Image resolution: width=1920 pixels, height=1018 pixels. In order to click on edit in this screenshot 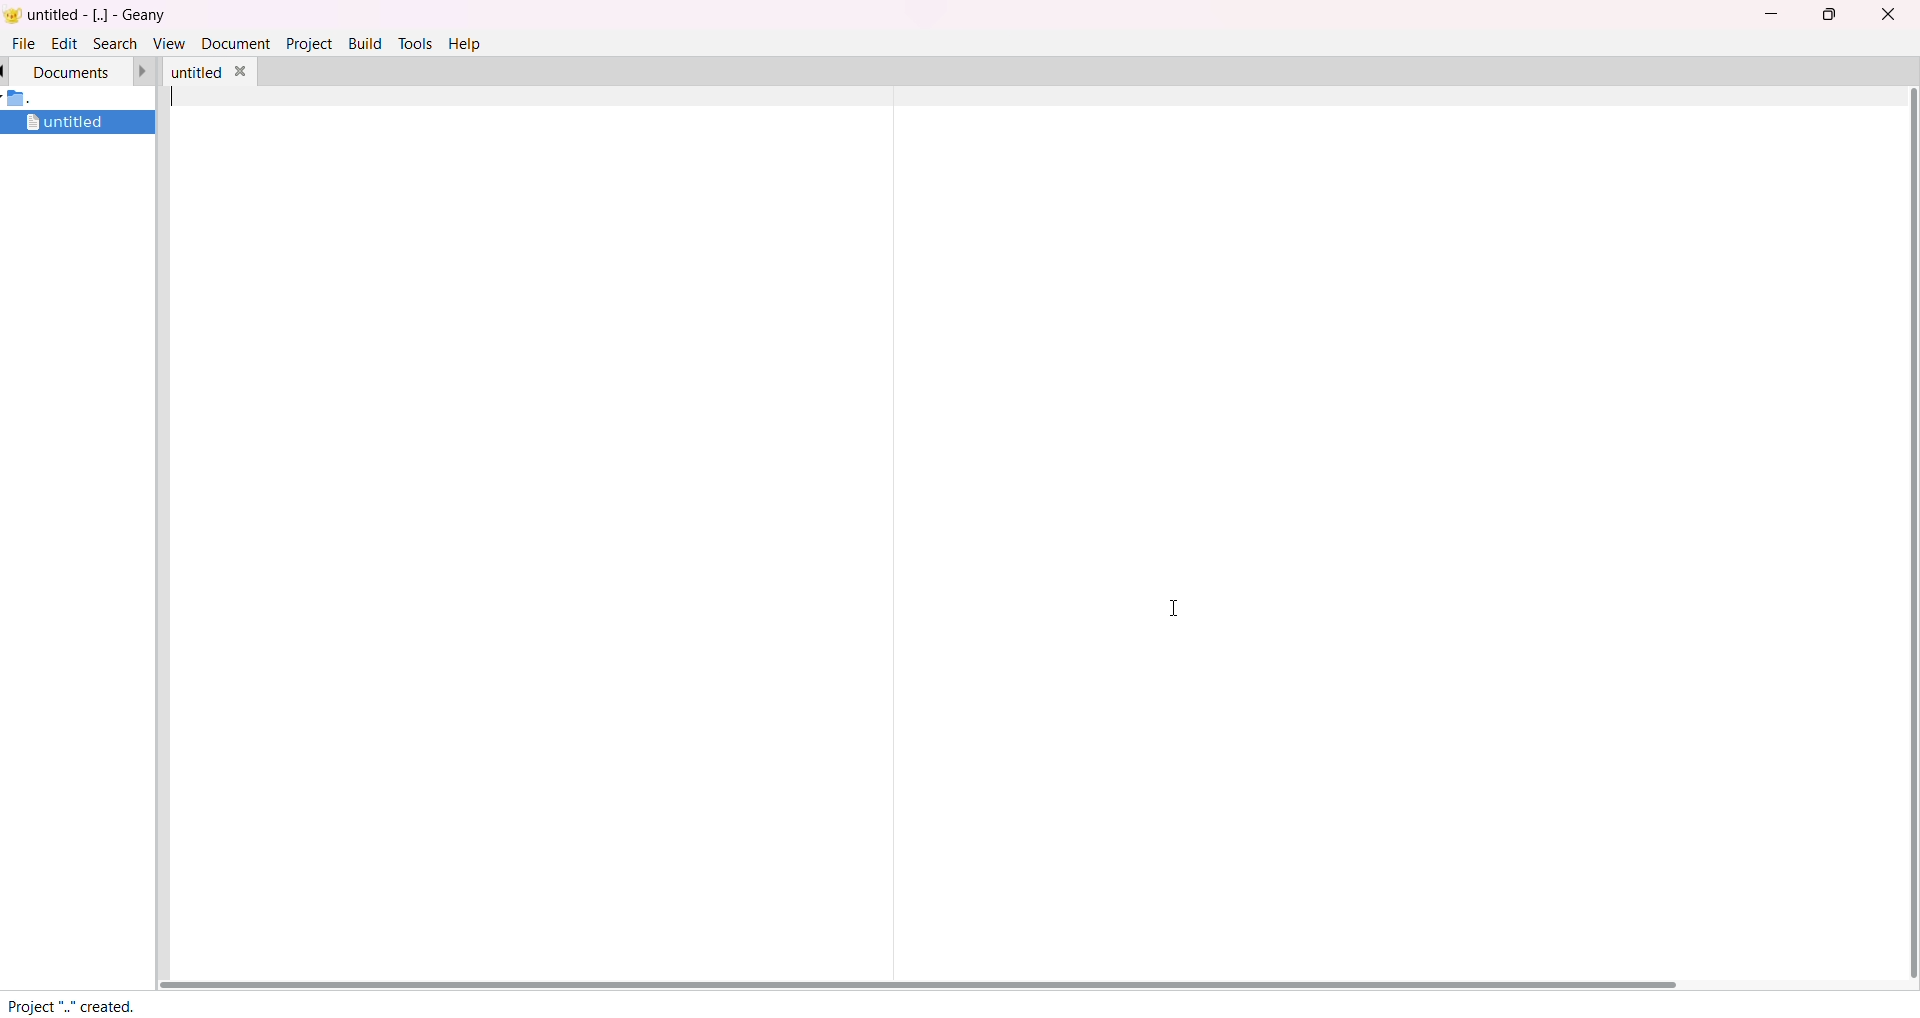, I will do `click(65, 42)`.